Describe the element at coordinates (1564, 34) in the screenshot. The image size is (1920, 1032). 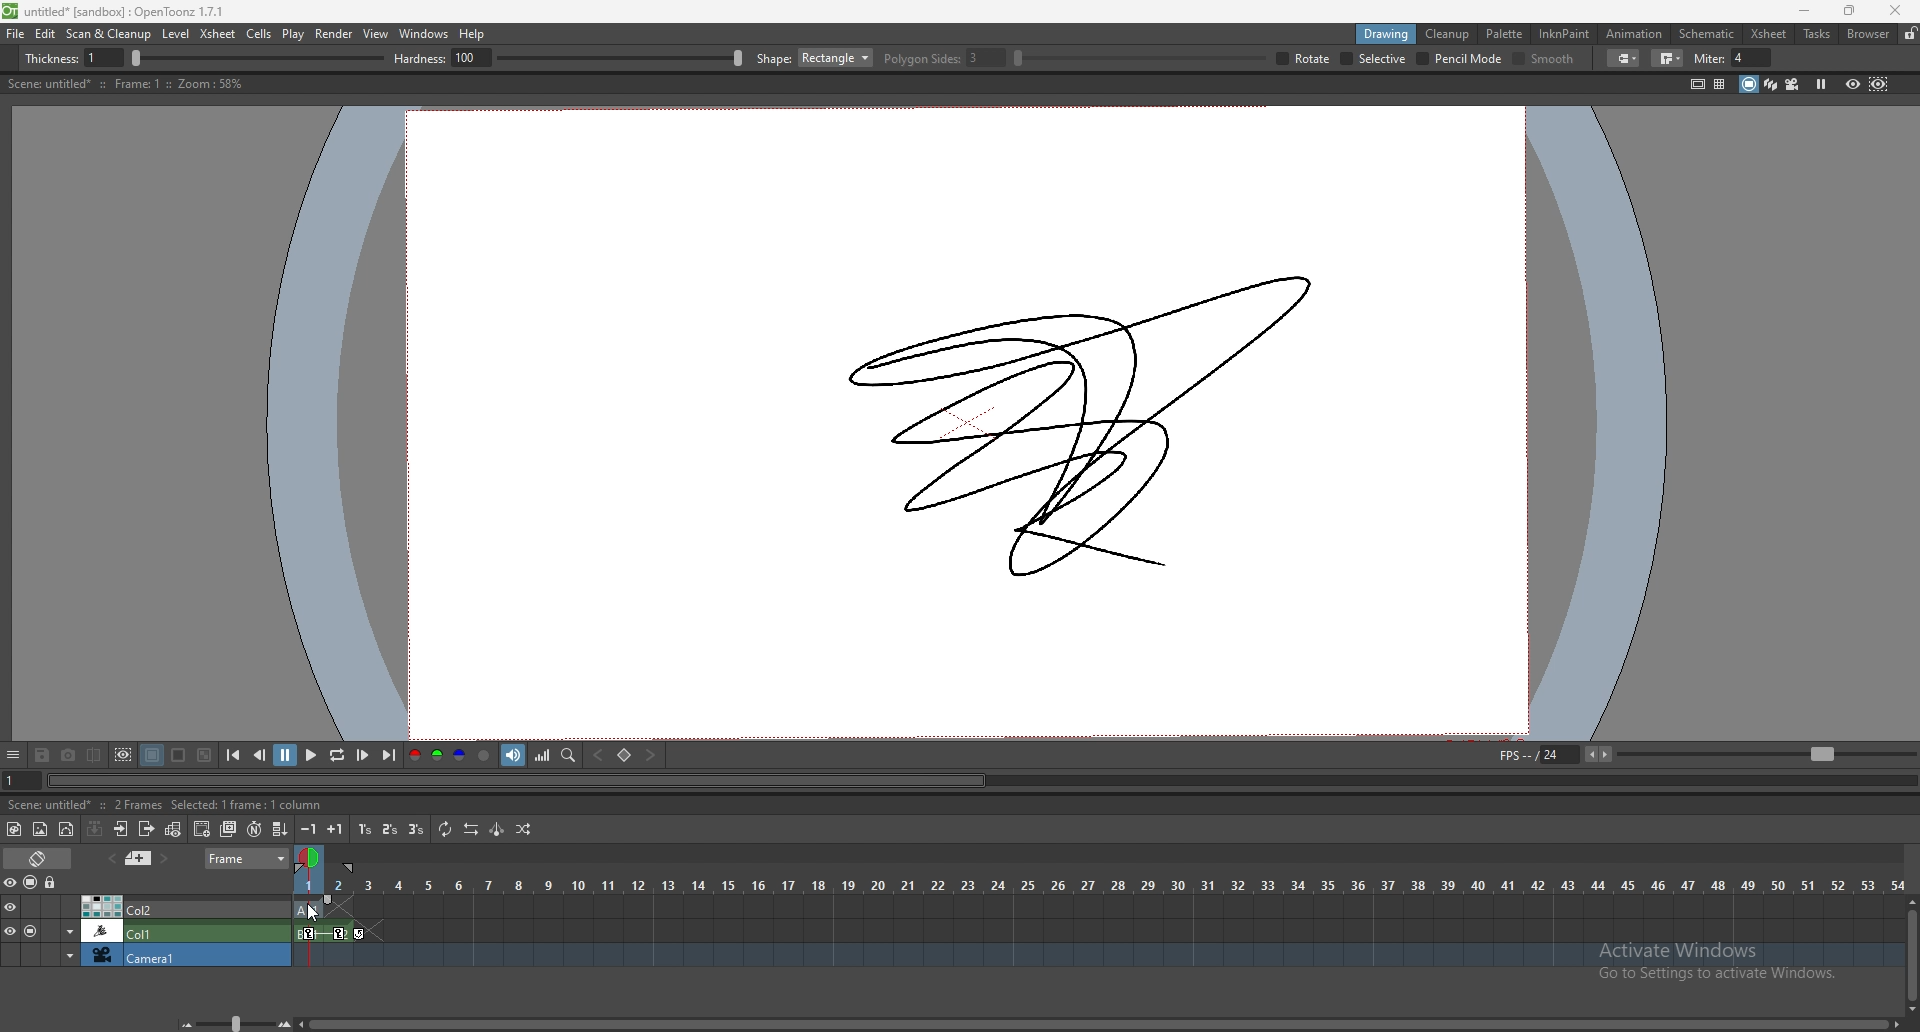
I see `inknpaint` at that location.